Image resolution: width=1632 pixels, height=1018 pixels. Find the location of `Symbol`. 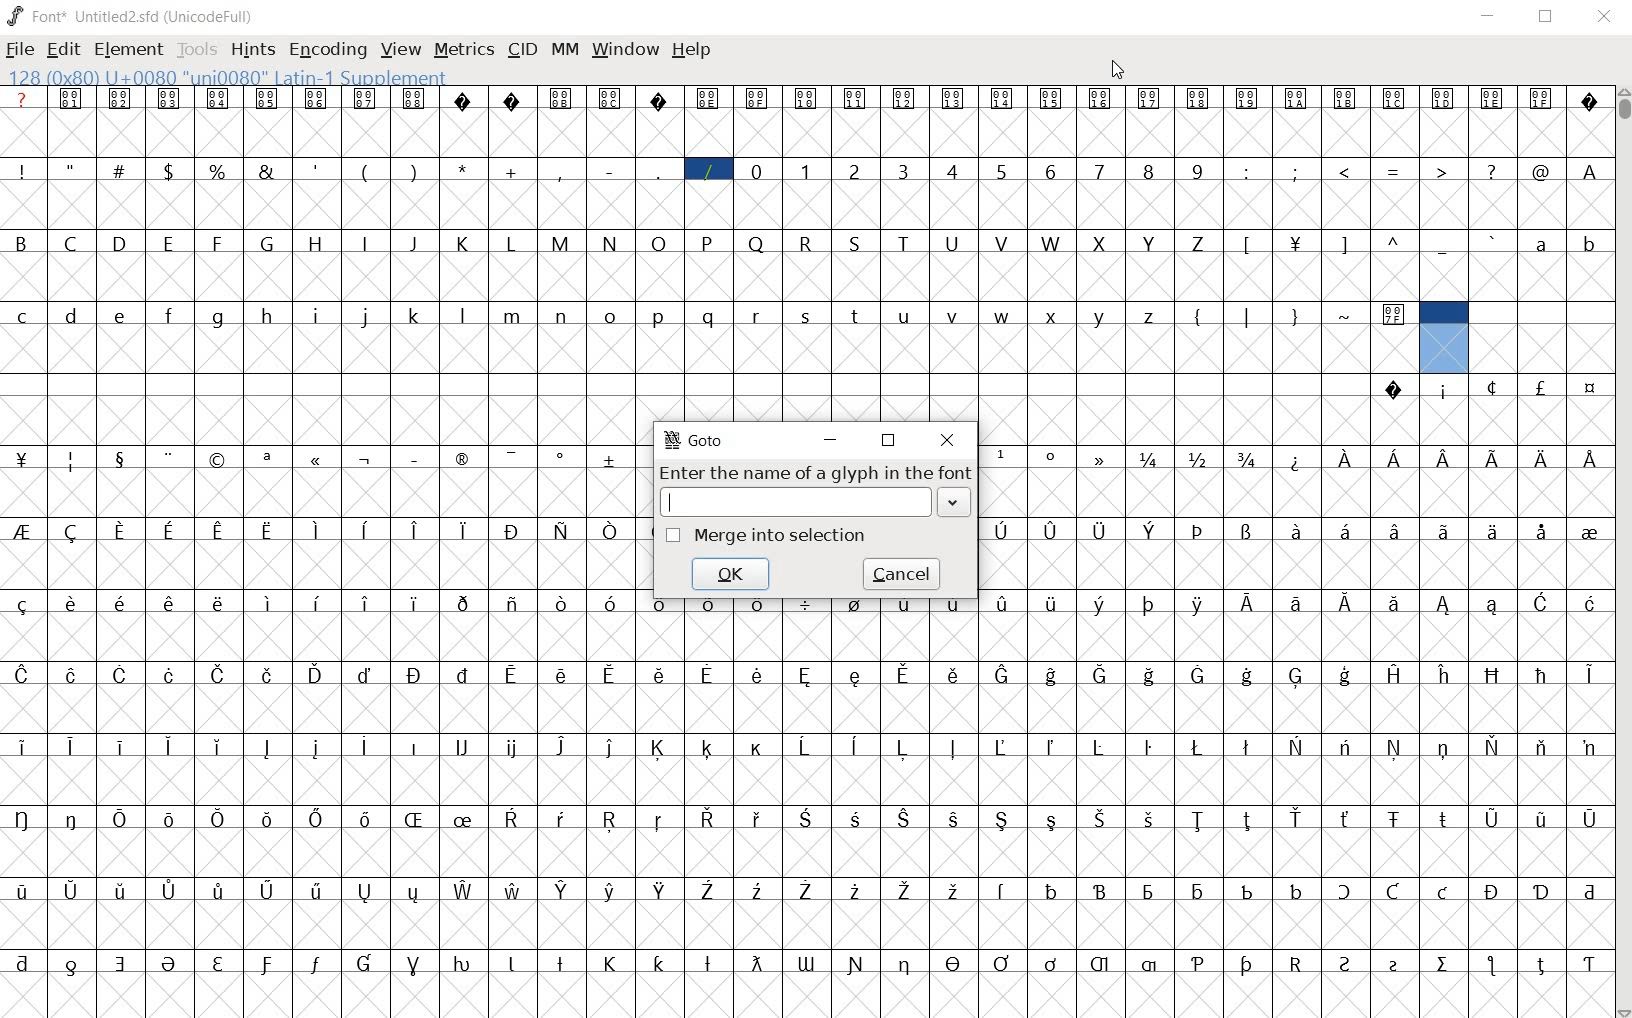

Symbol is located at coordinates (1297, 963).